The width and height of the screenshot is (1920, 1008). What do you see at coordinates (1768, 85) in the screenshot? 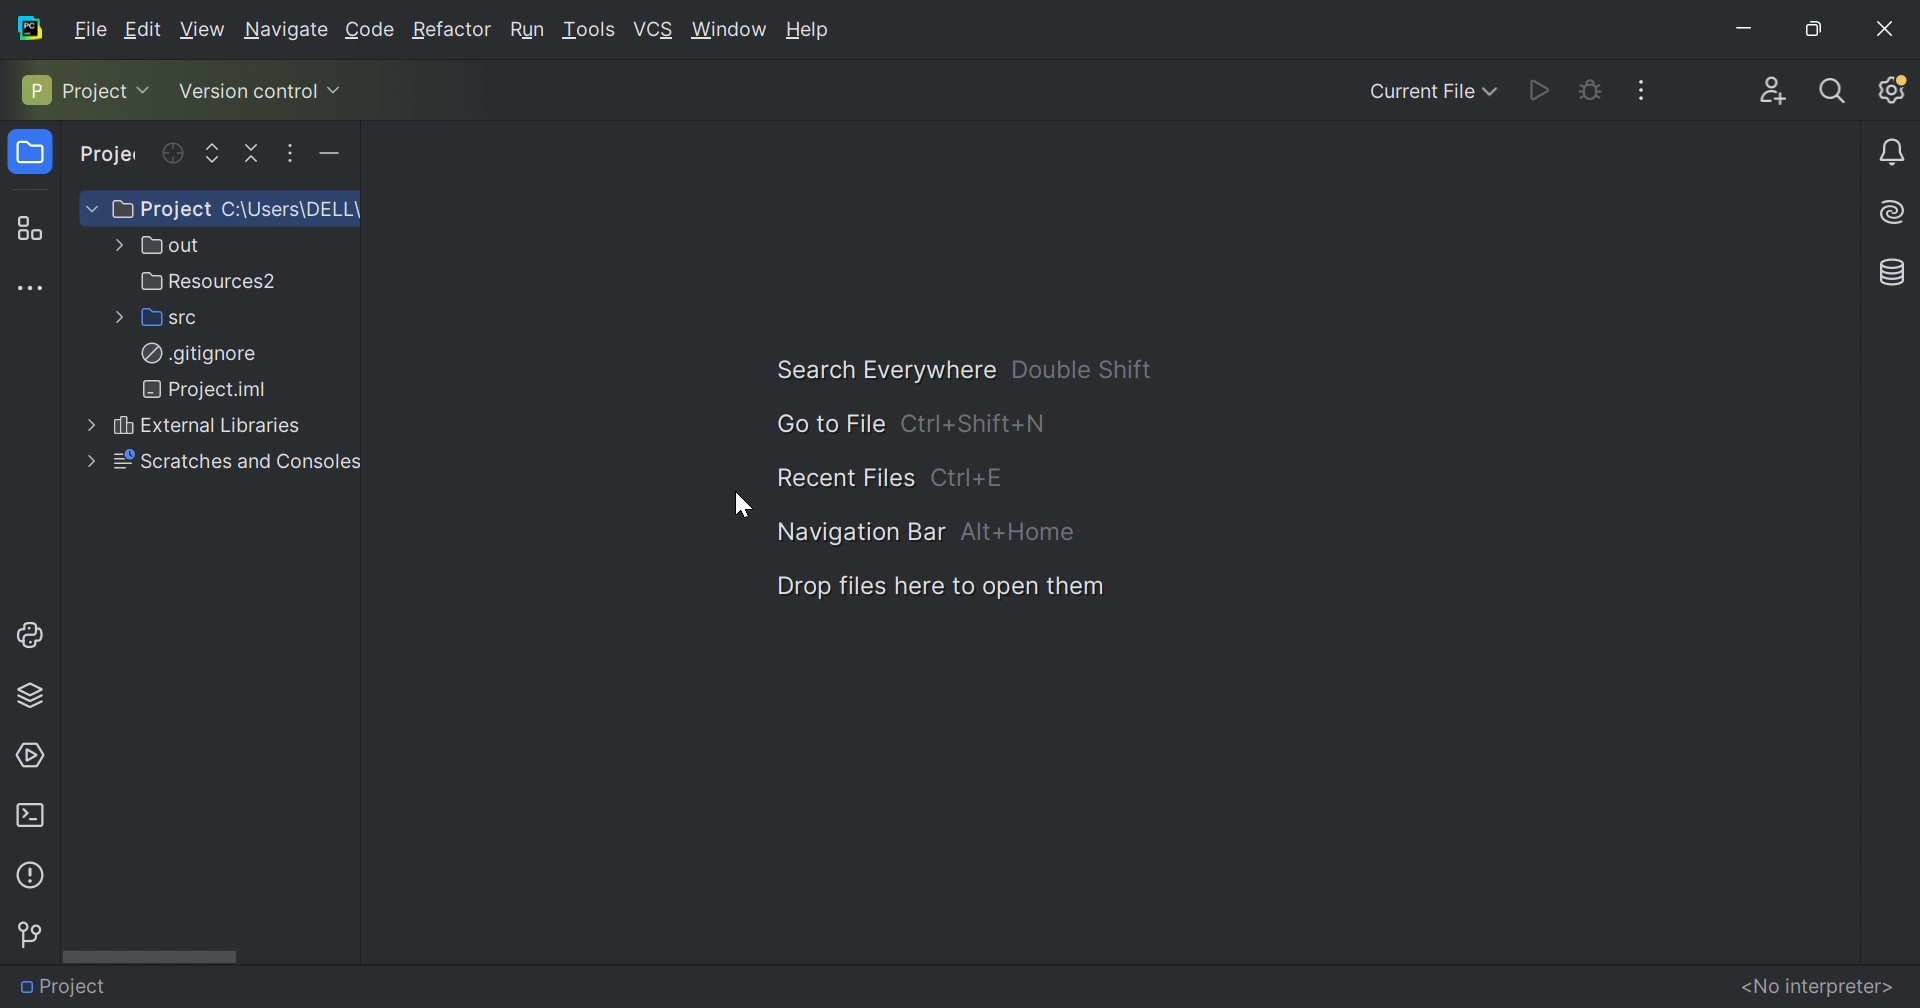
I see `Code with me` at bounding box center [1768, 85].